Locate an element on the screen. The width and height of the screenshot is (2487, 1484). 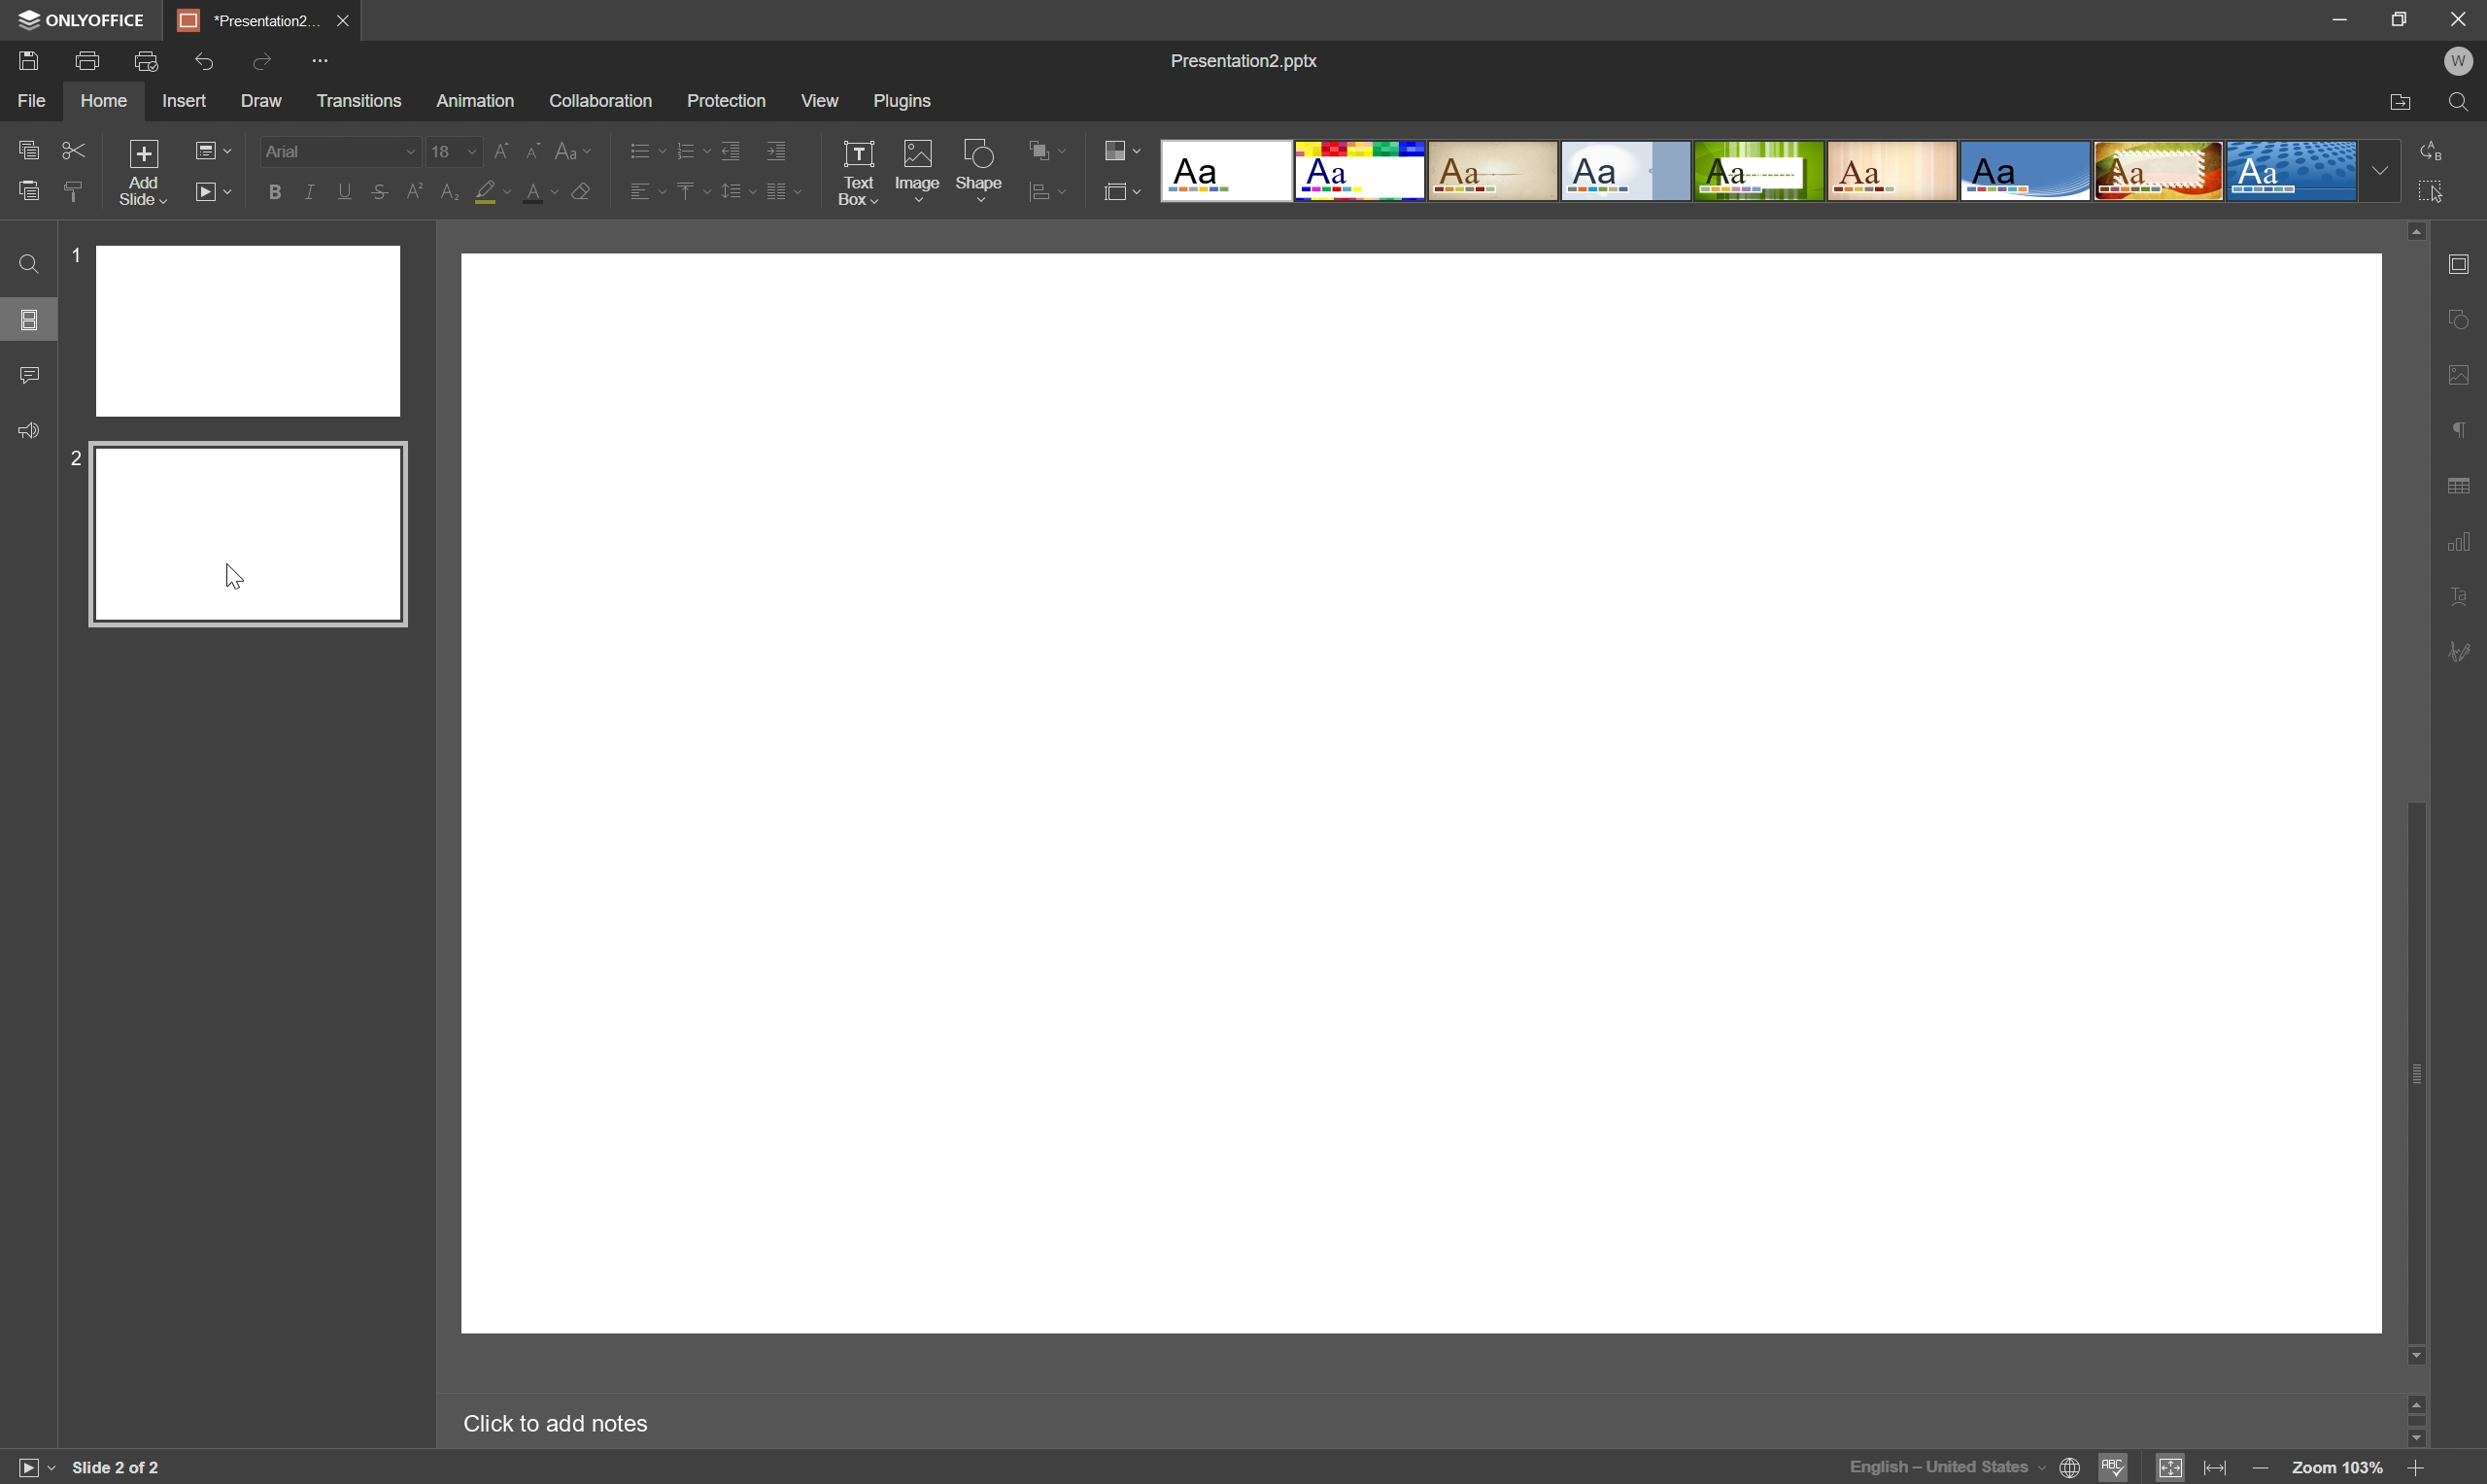
Shape settings is located at coordinates (2464, 317).